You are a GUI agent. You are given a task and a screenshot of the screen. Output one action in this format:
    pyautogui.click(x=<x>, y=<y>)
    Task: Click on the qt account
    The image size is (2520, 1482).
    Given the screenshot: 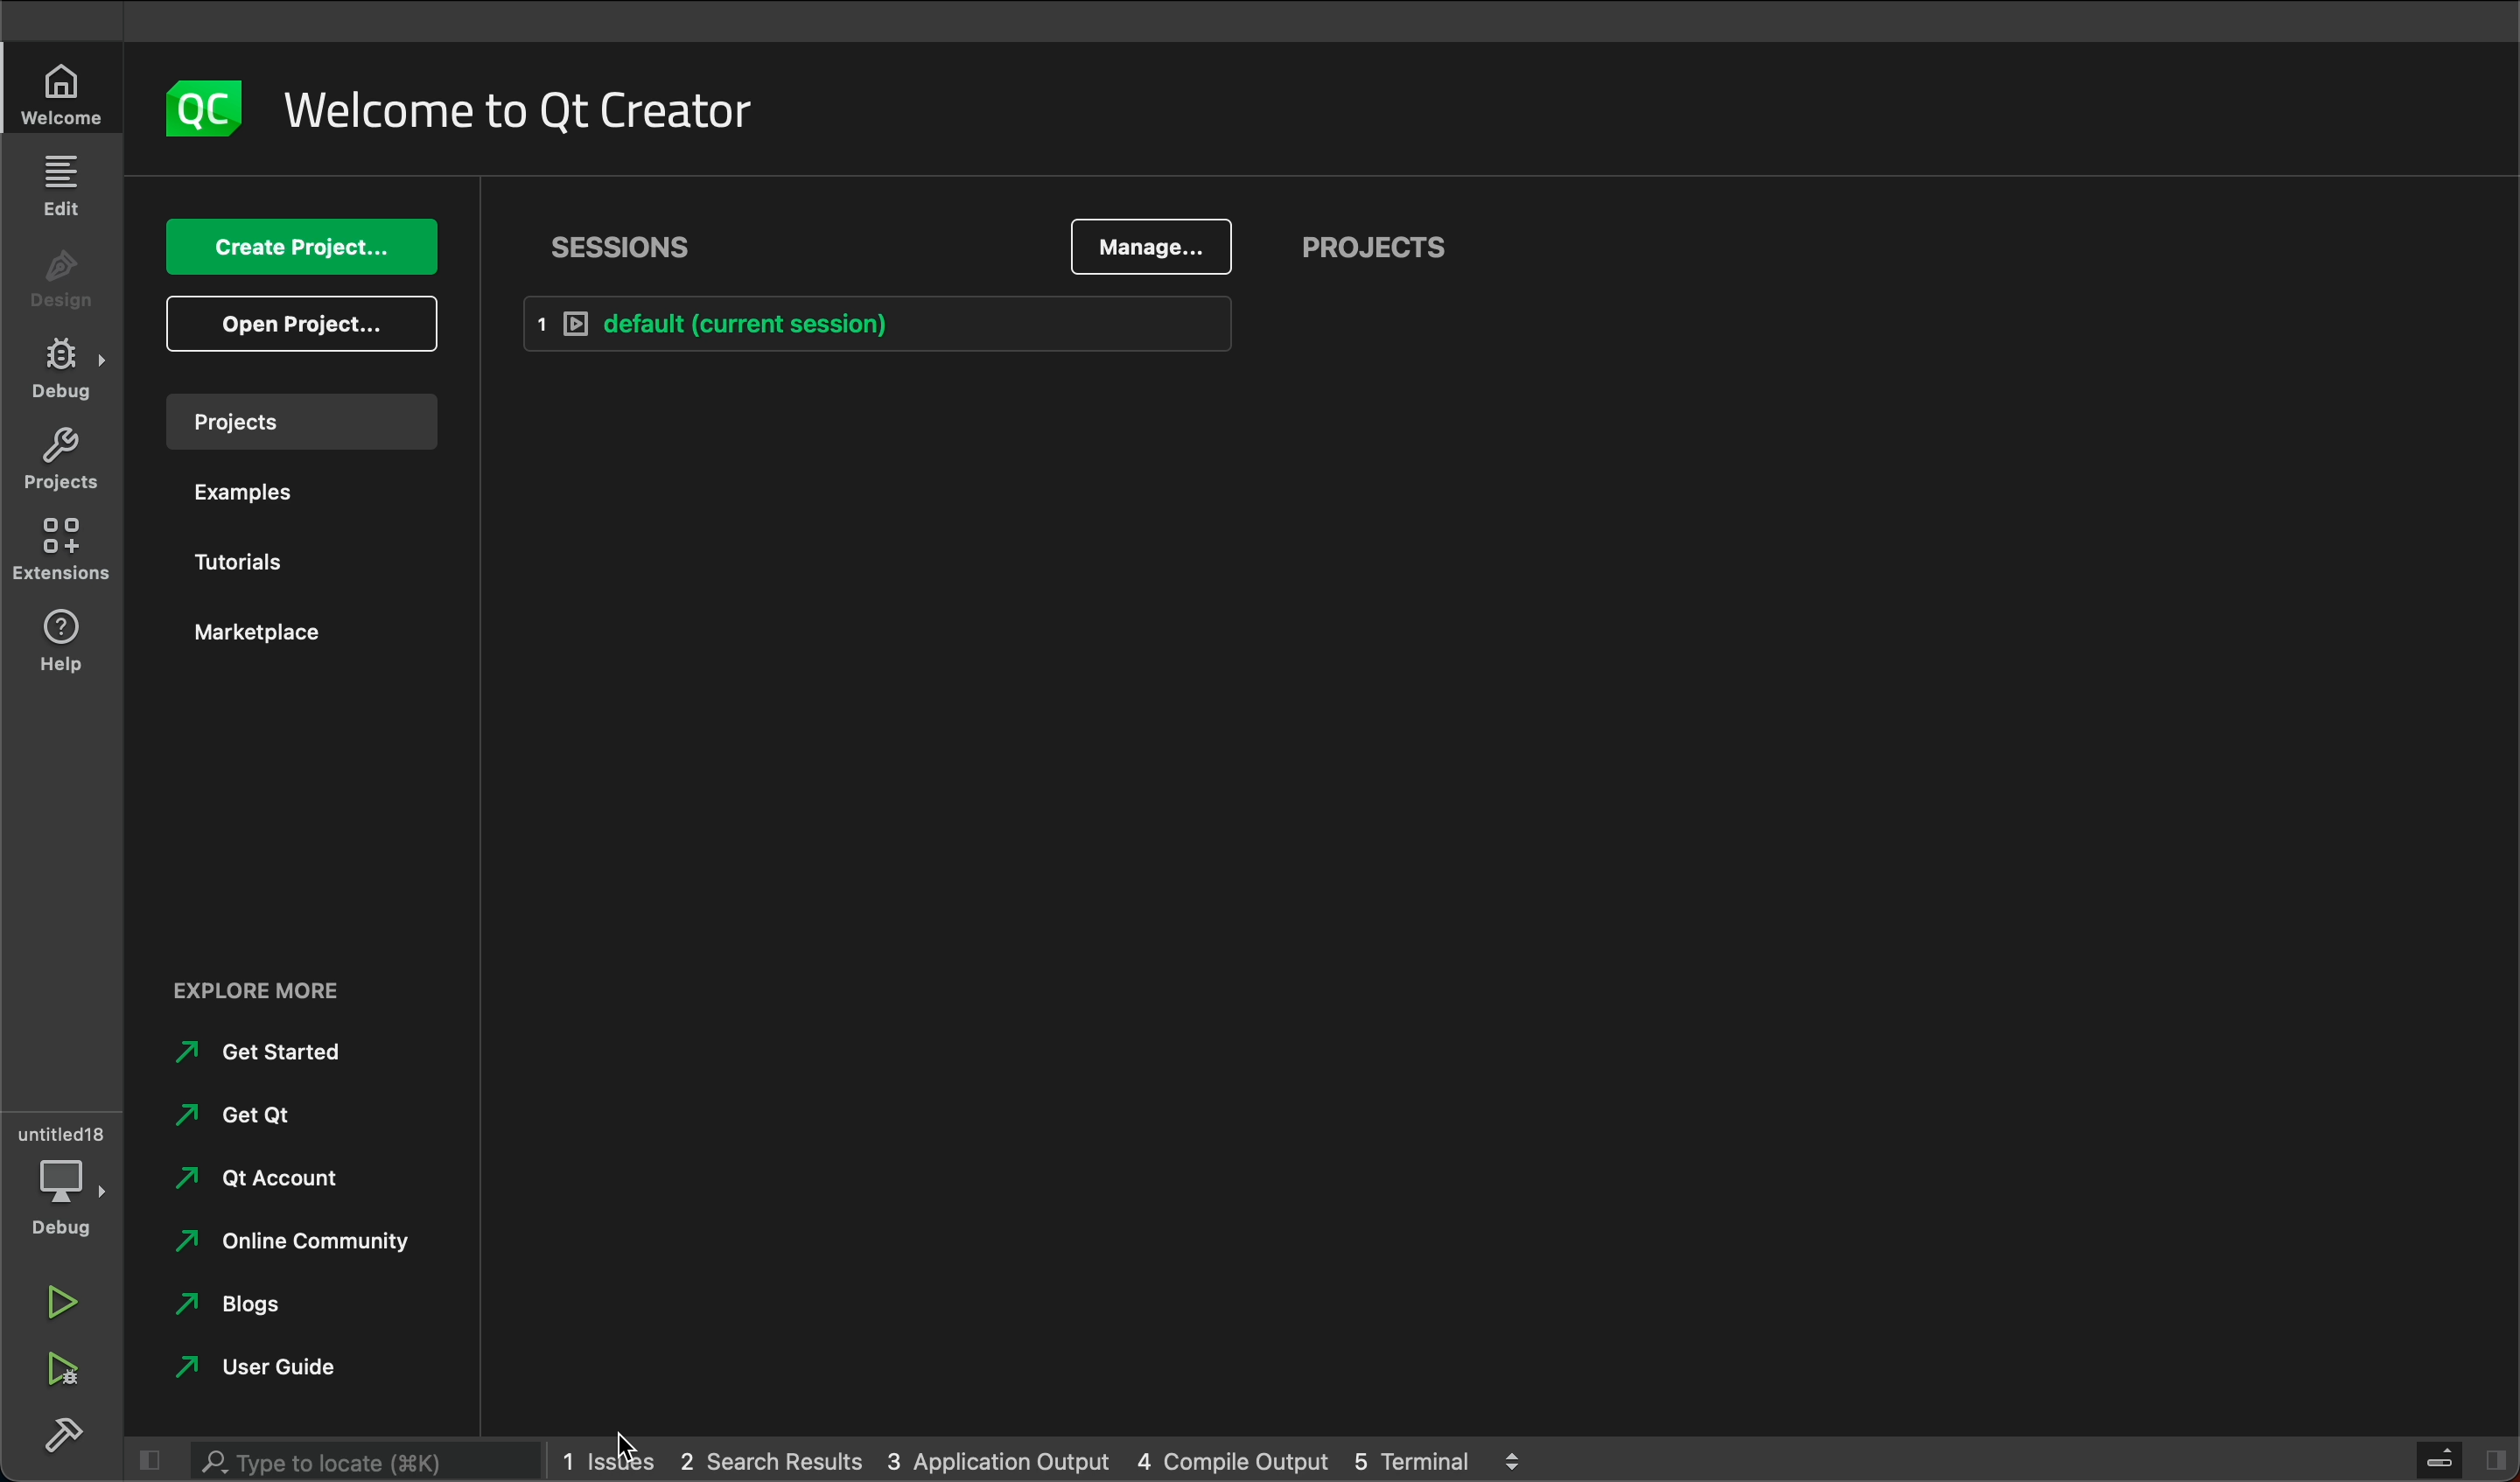 What is the action you would take?
    pyautogui.click(x=261, y=1181)
    